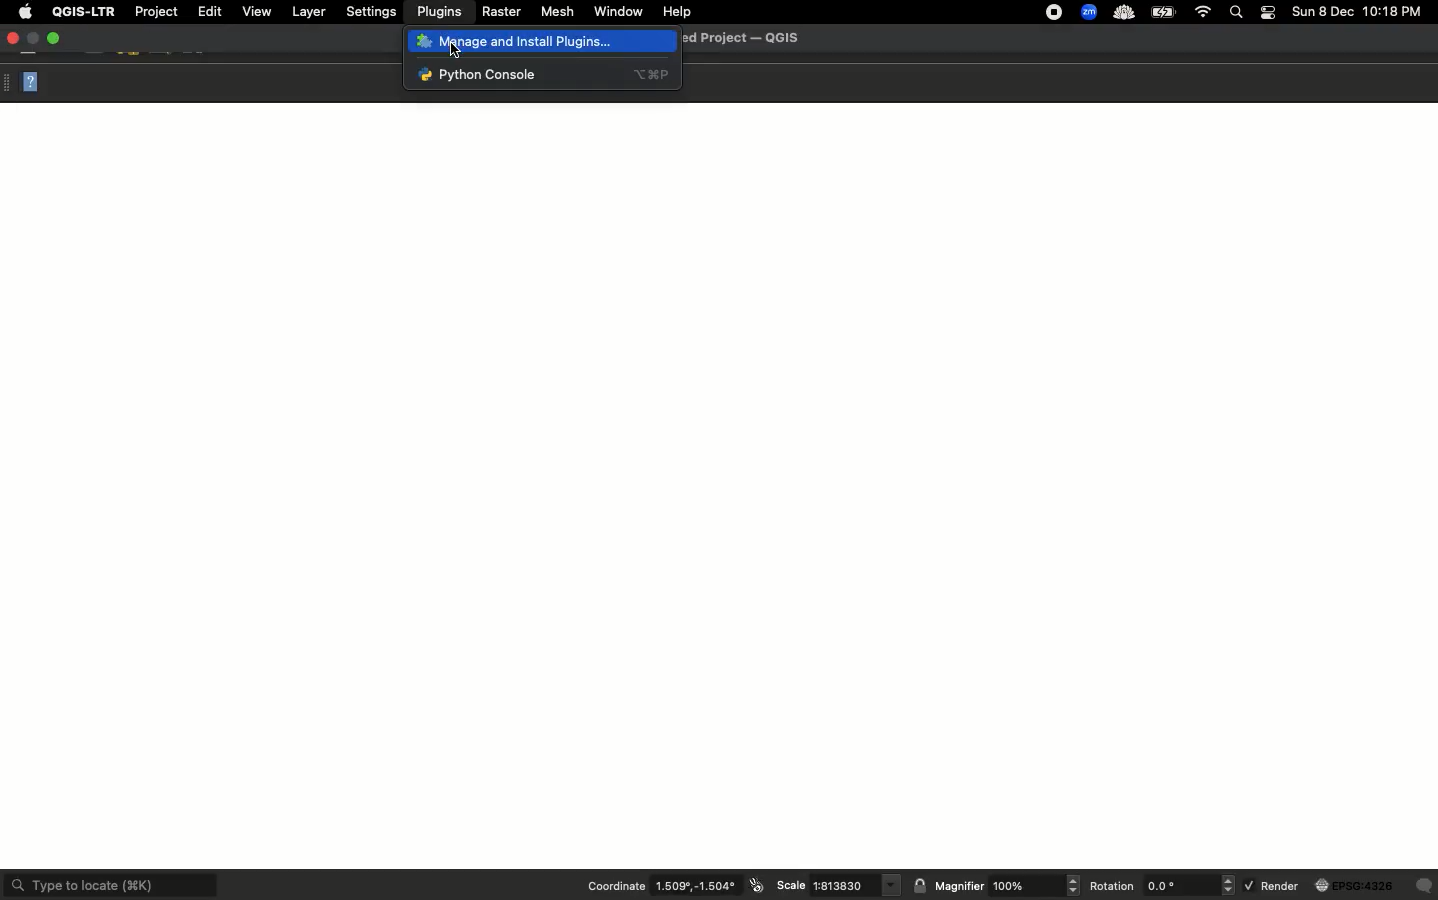  What do you see at coordinates (311, 11) in the screenshot?
I see `Layer` at bounding box center [311, 11].